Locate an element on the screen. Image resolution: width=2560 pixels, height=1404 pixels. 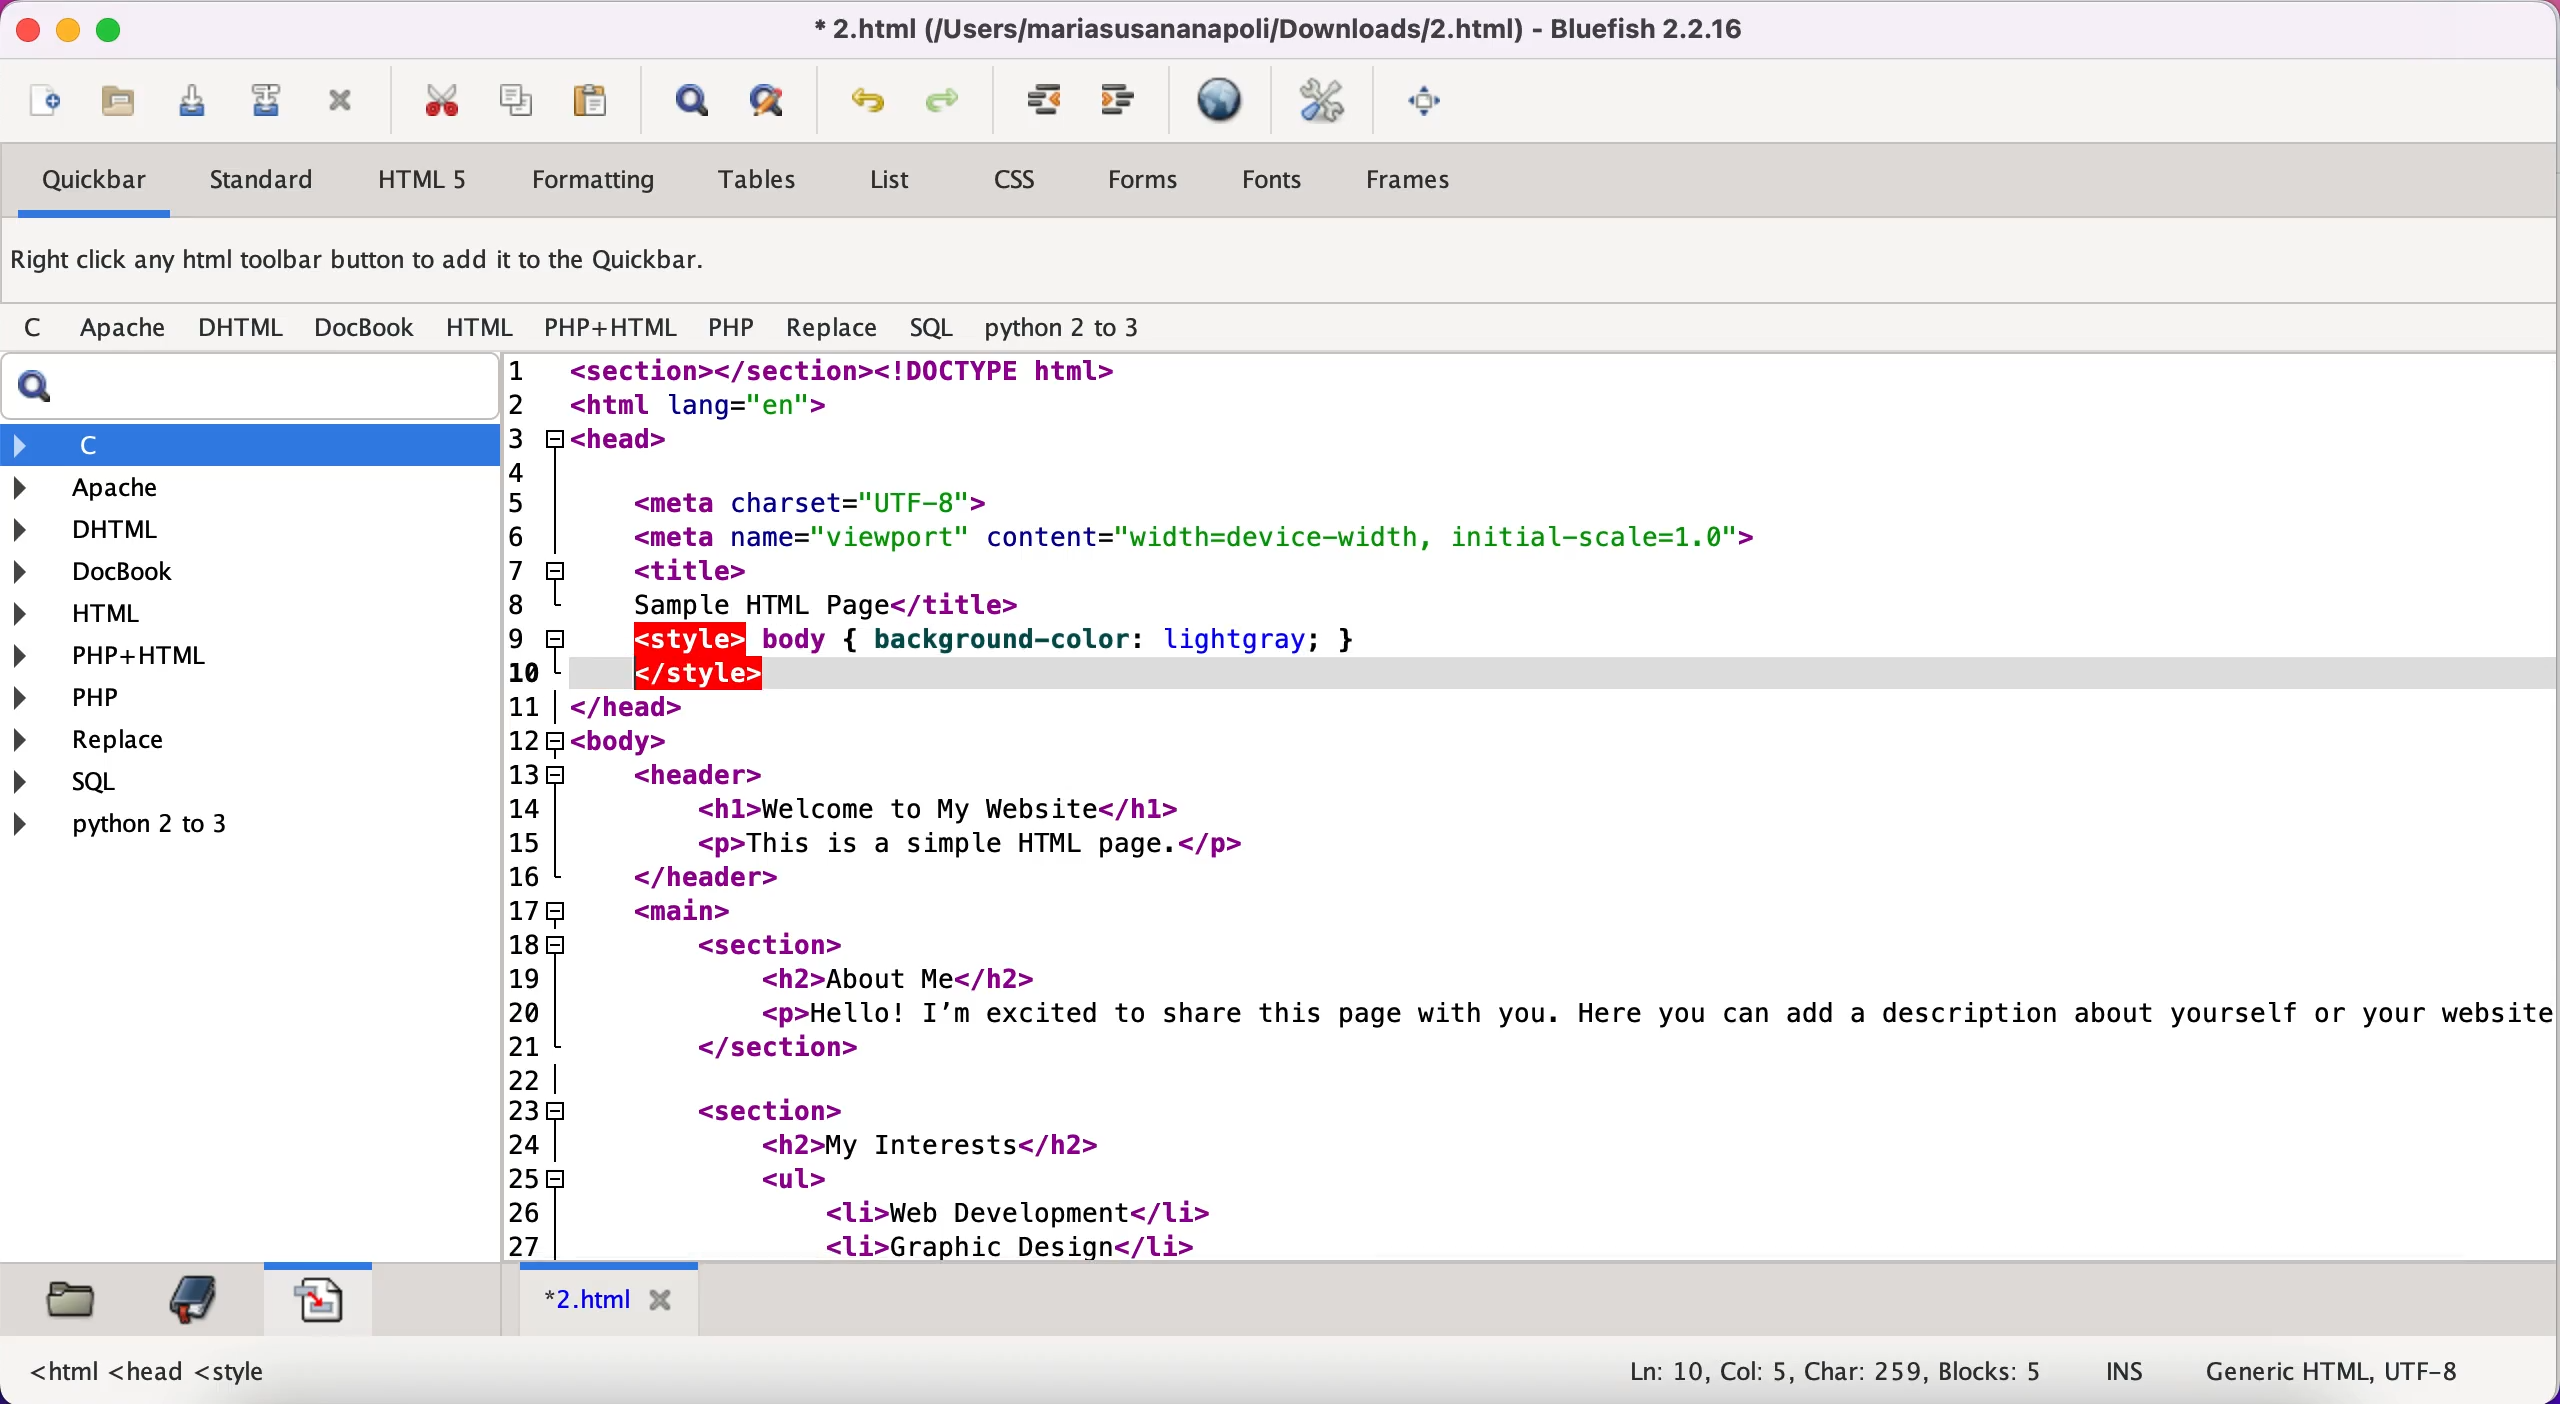
formatting is located at coordinates (595, 183).